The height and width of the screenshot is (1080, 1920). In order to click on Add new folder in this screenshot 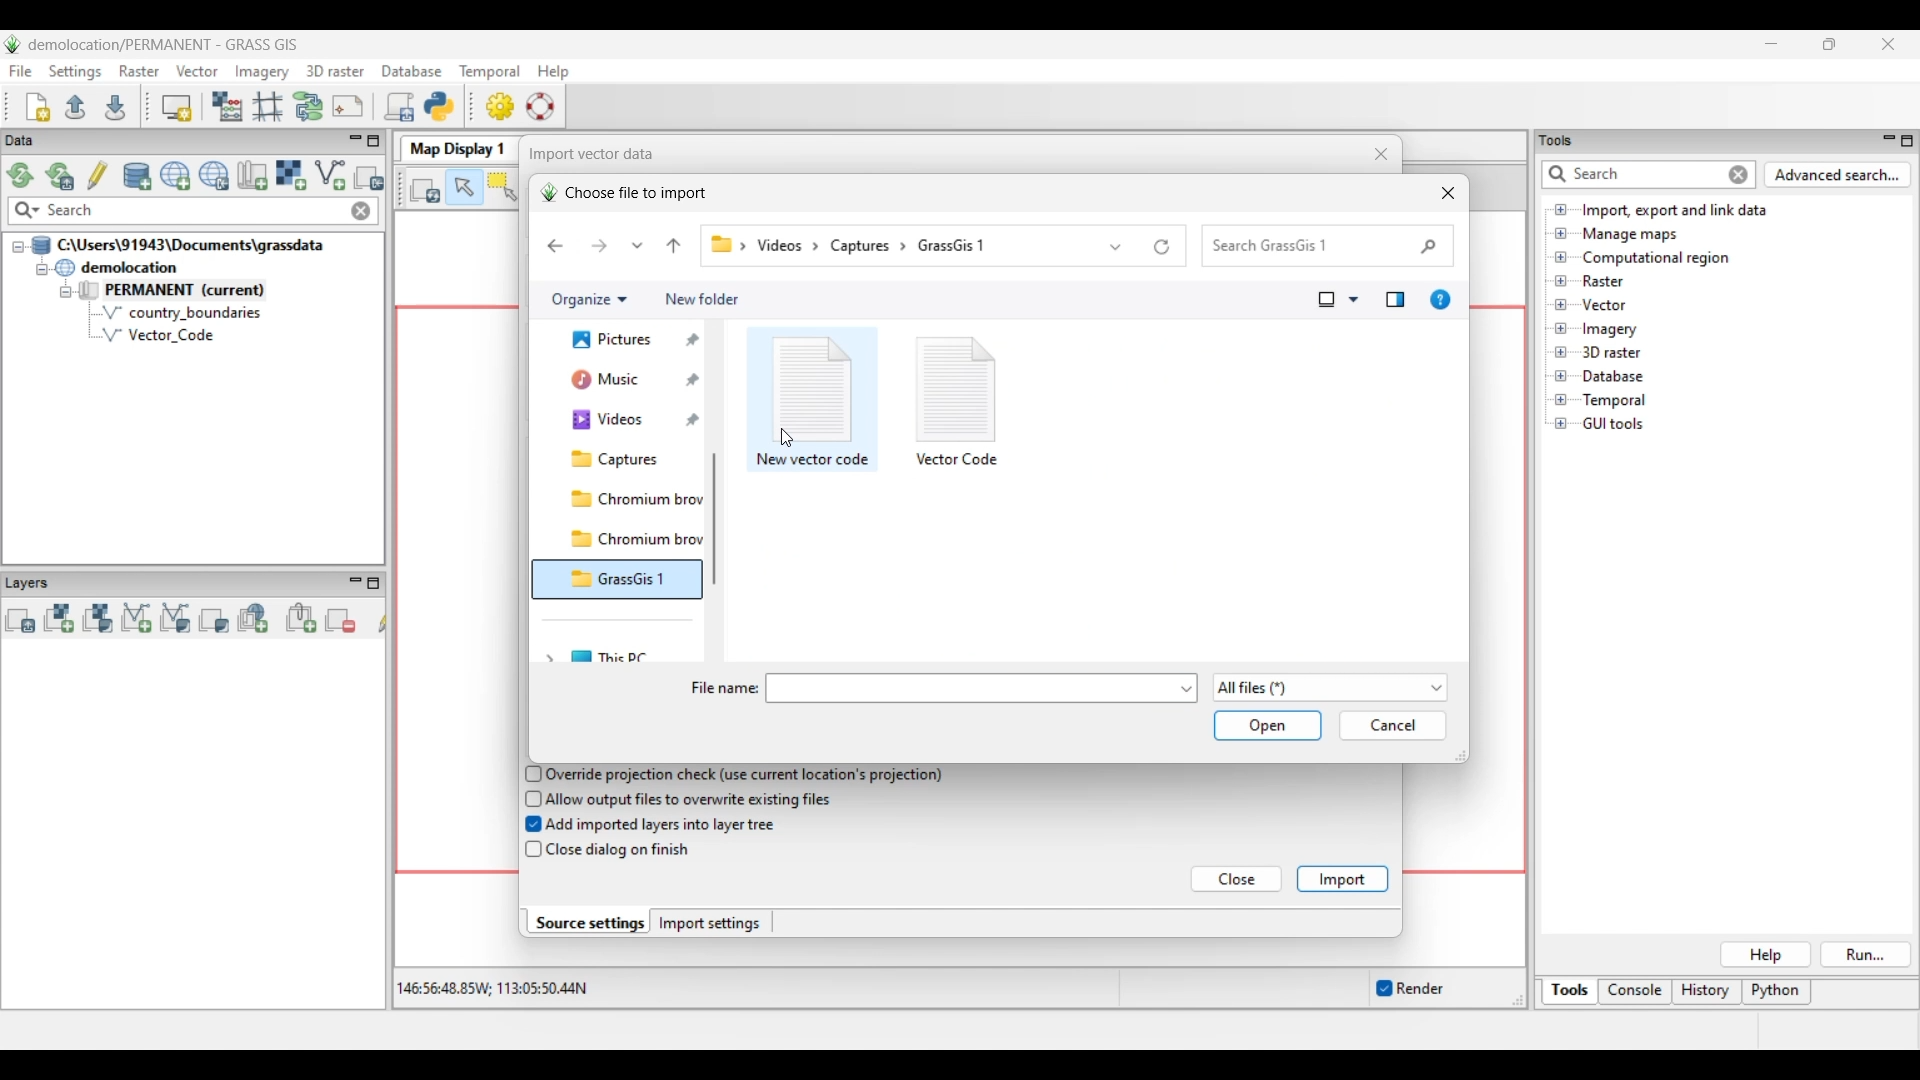, I will do `click(702, 300)`.